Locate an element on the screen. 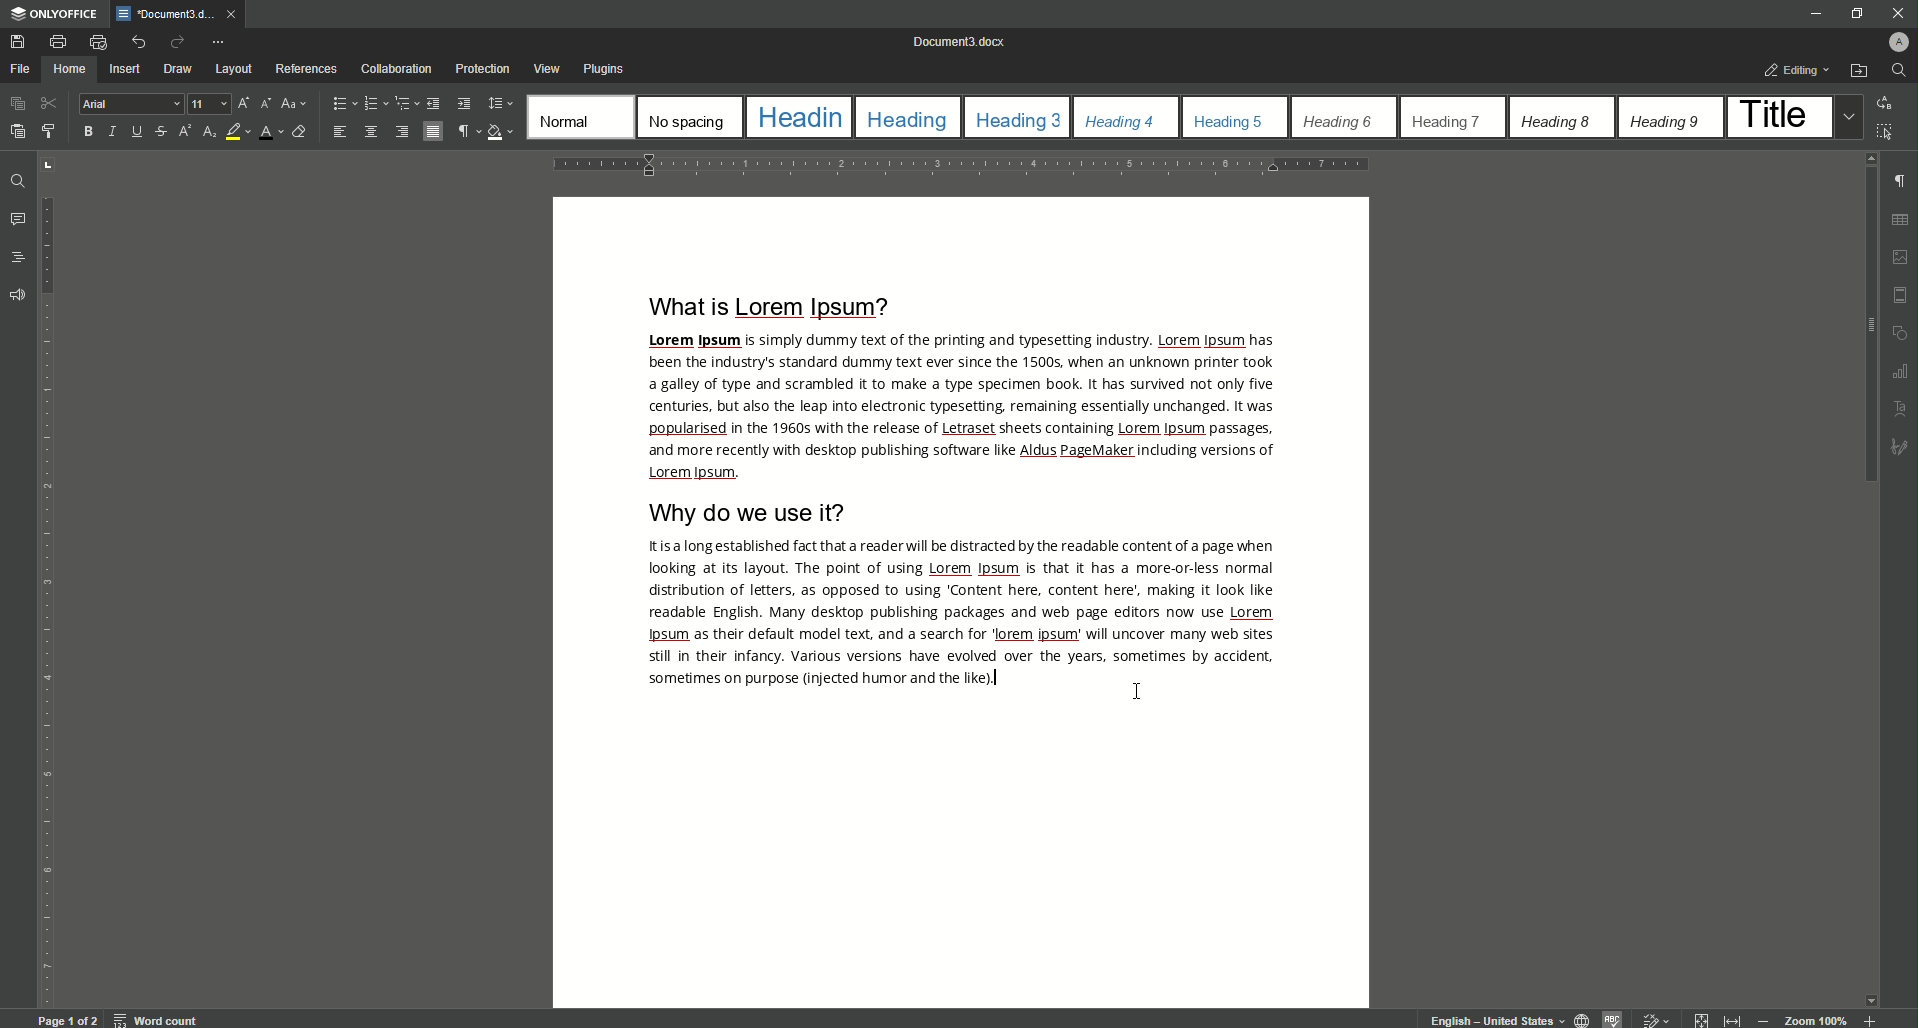  horizontal scale is located at coordinates (959, 167).